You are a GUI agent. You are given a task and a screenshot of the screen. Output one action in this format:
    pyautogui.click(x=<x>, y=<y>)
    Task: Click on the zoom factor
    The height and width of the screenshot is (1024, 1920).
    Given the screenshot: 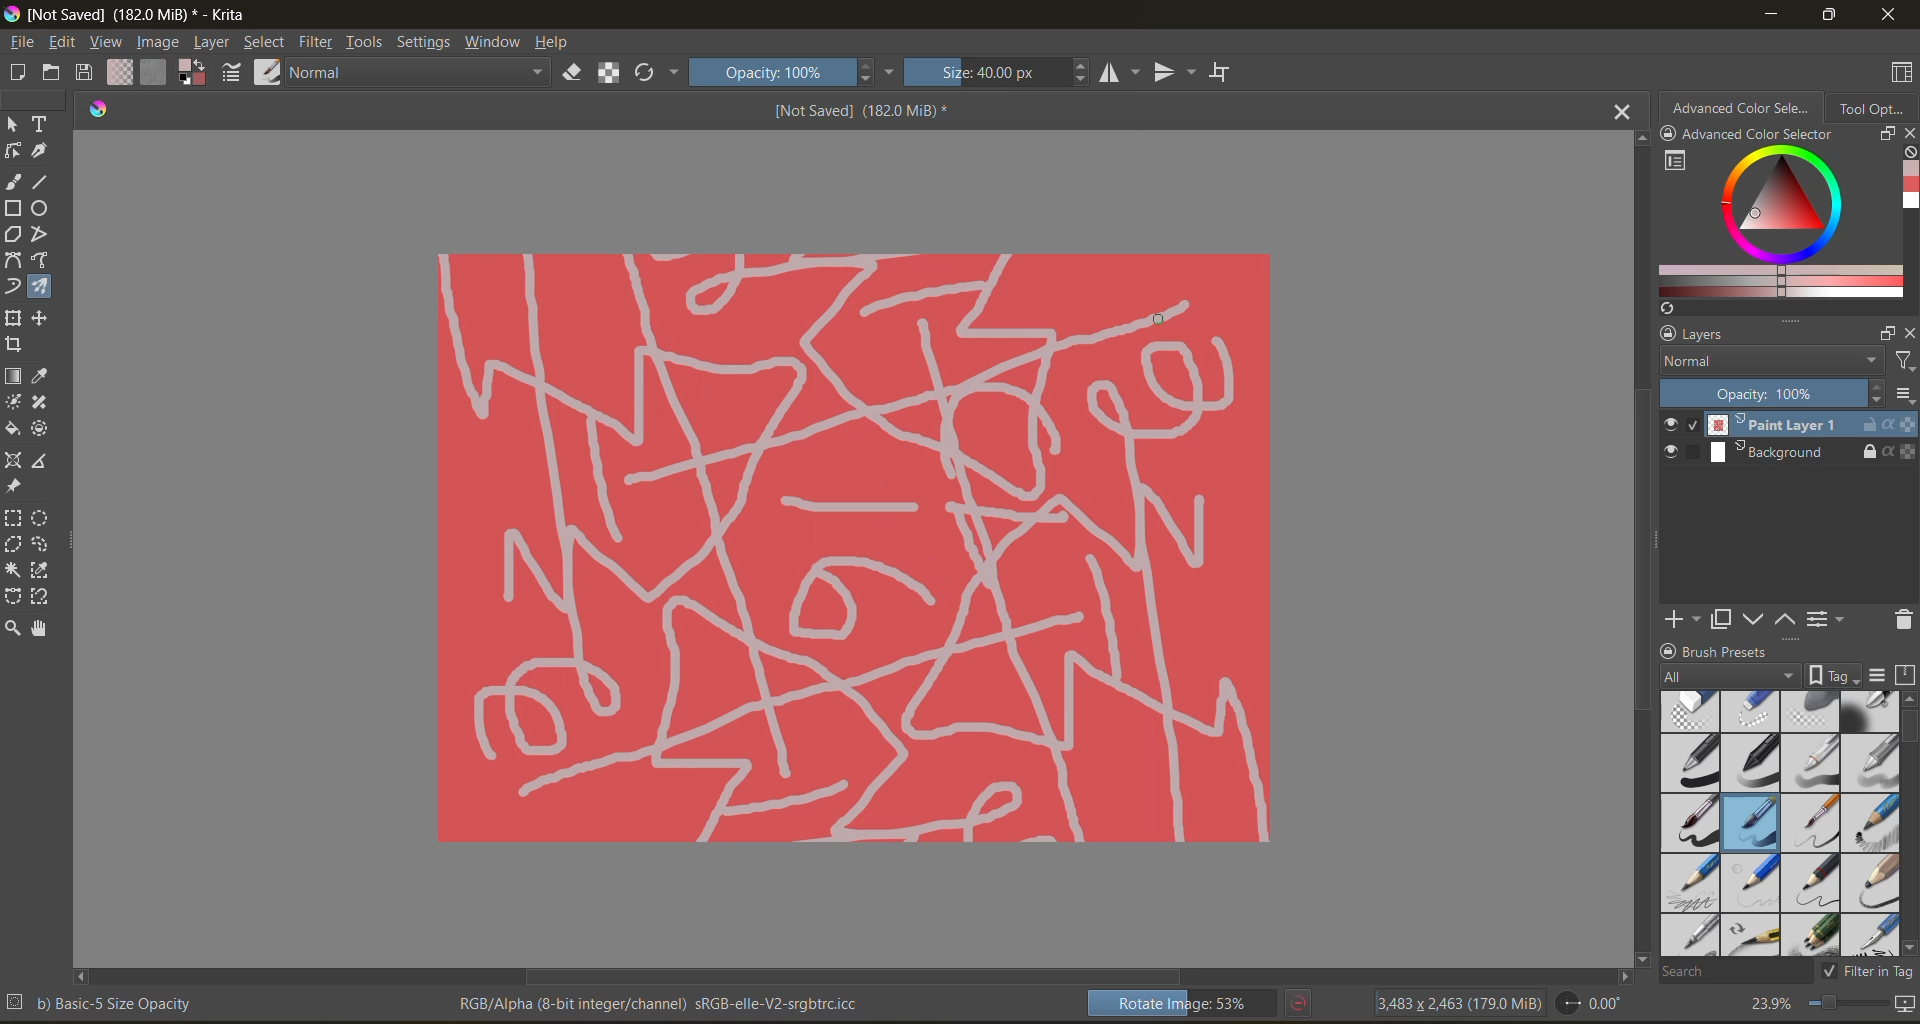 What is the action you would take?
    pyautogui.click(x=1771, y=1003)
    